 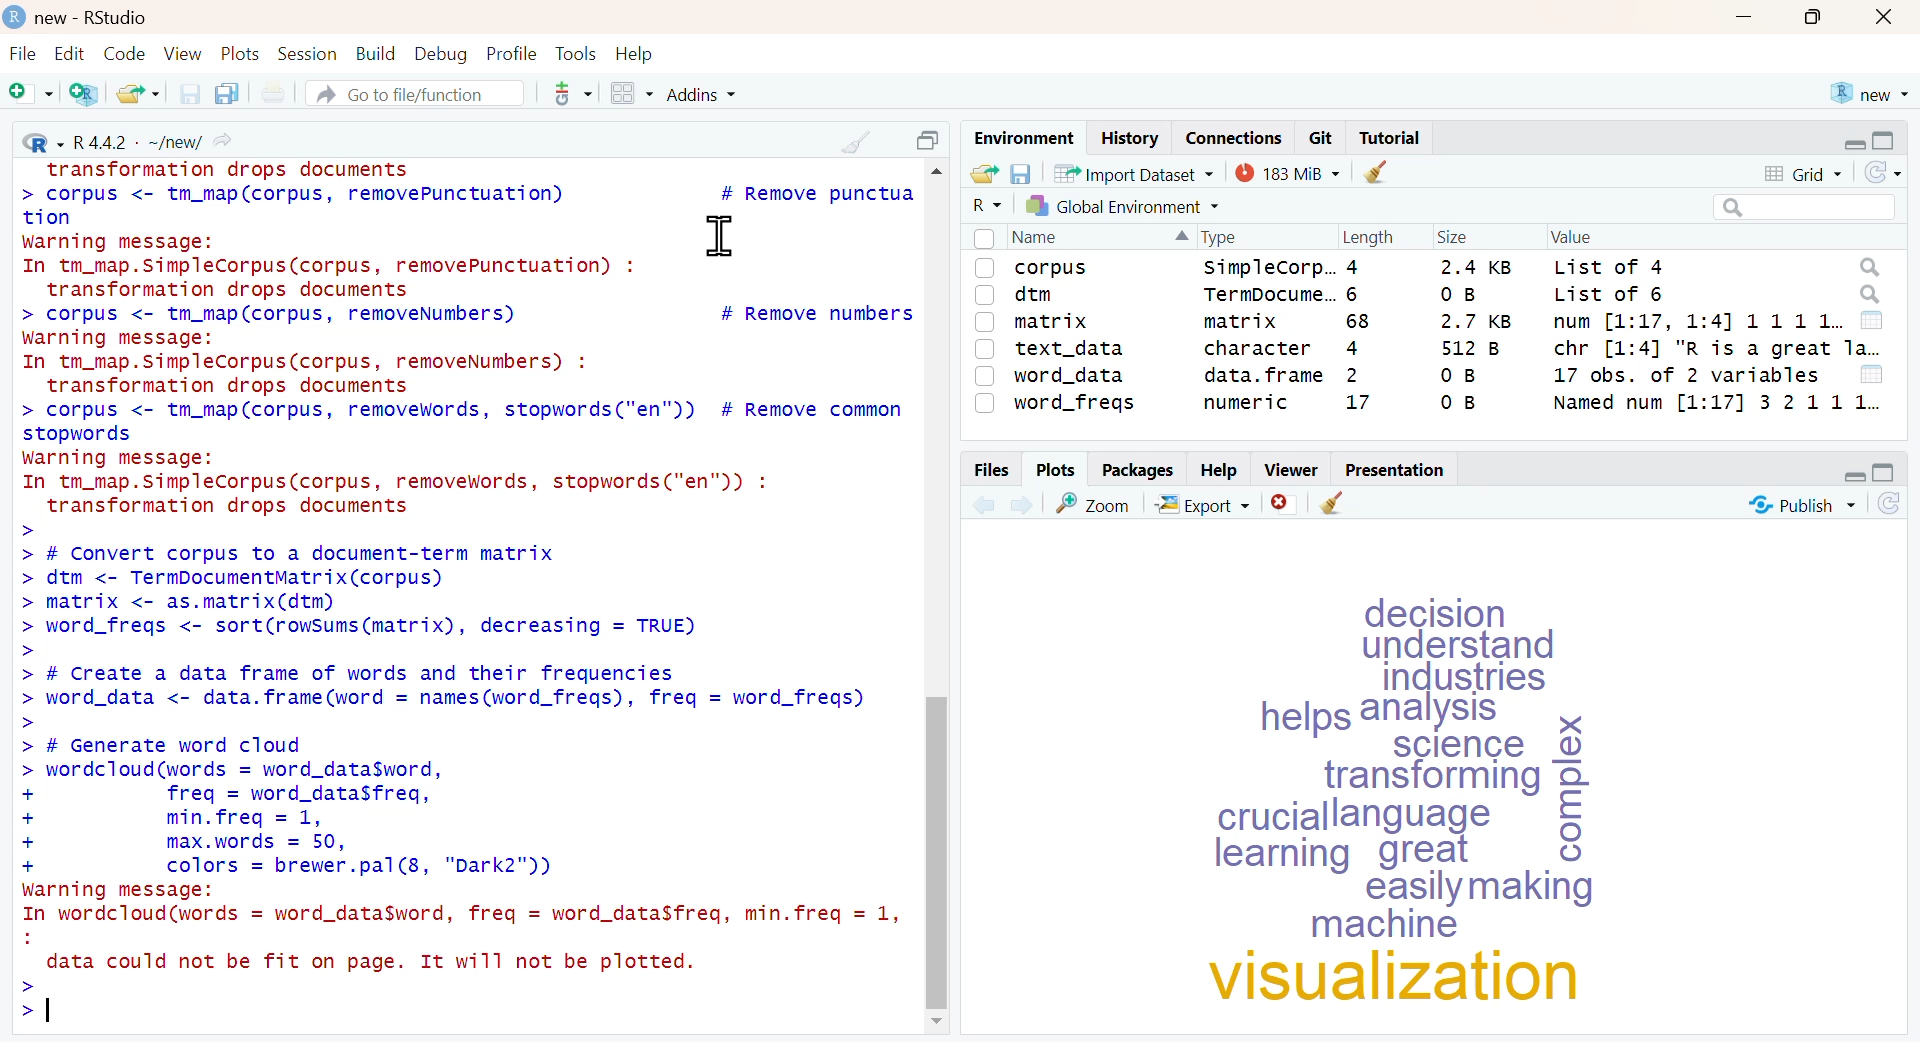 I want to click on Check box, so click(x=984, y=375).